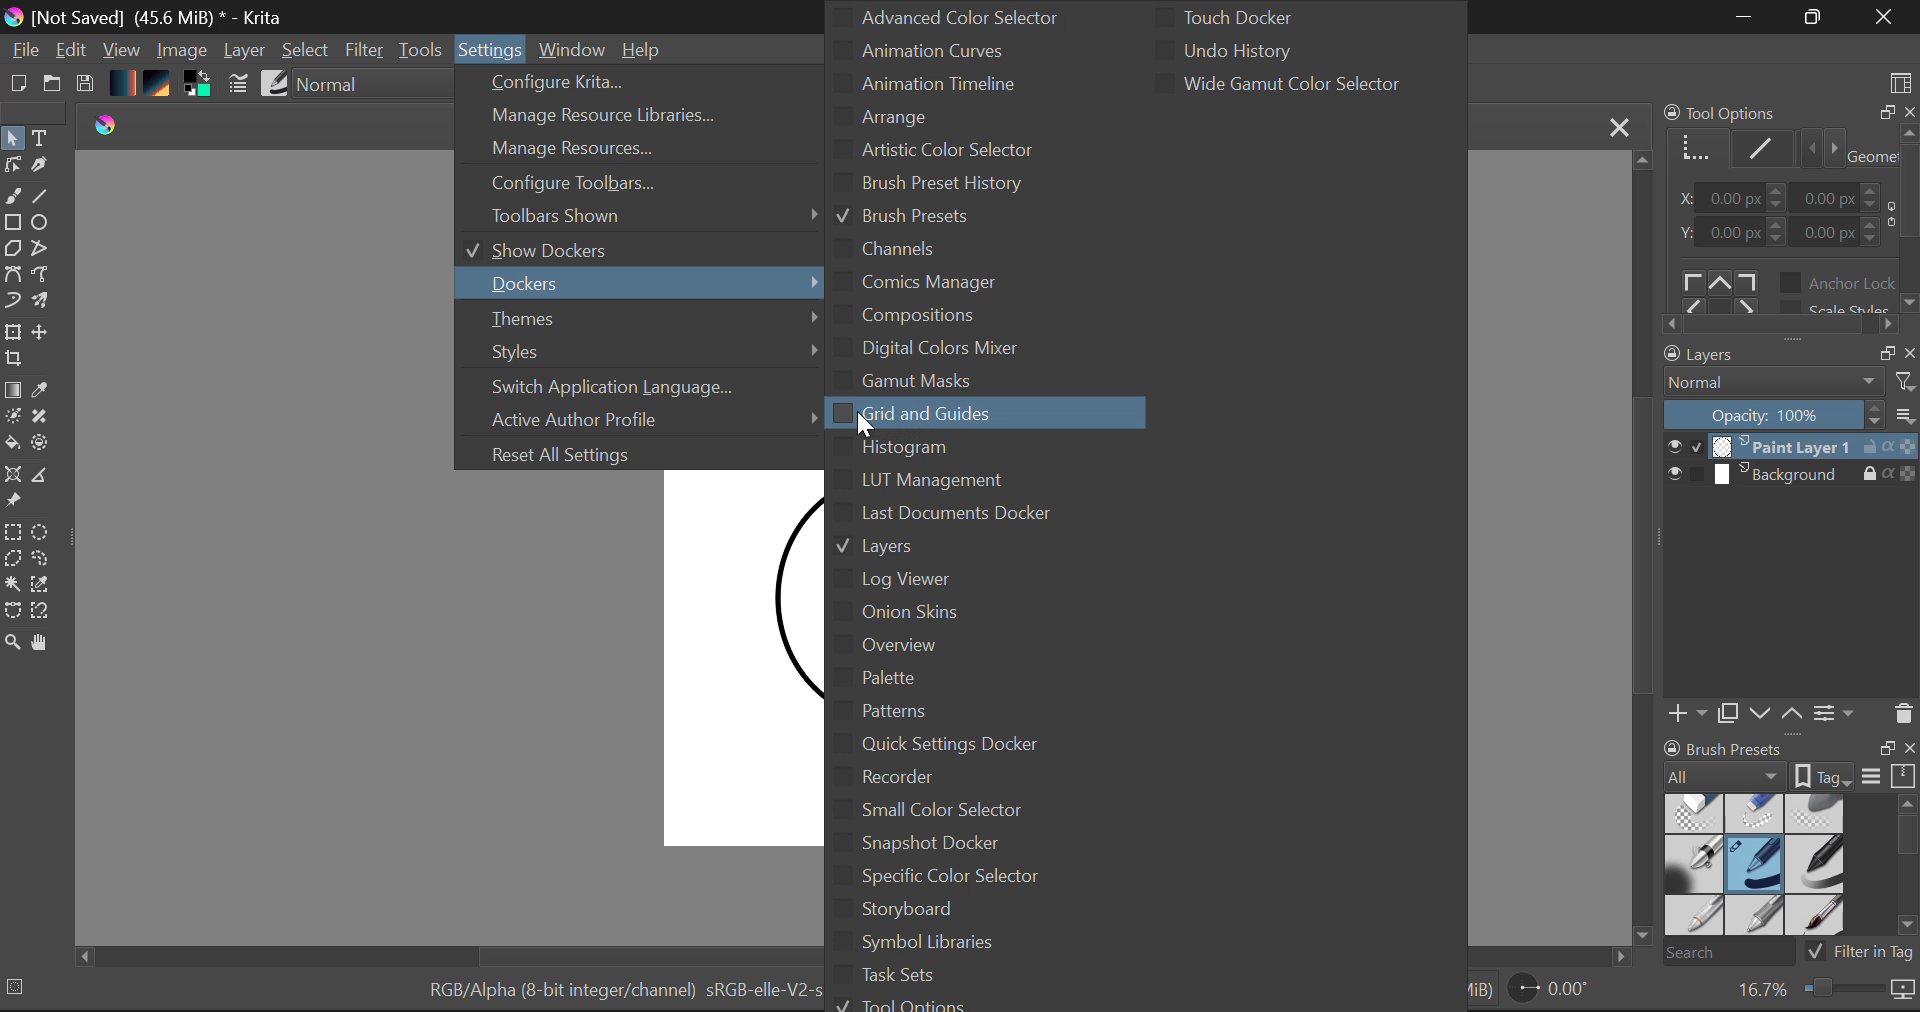 The width and height of the screenshot is (1920, 1012). I want to click on Log Viewer, so click(934, 580).